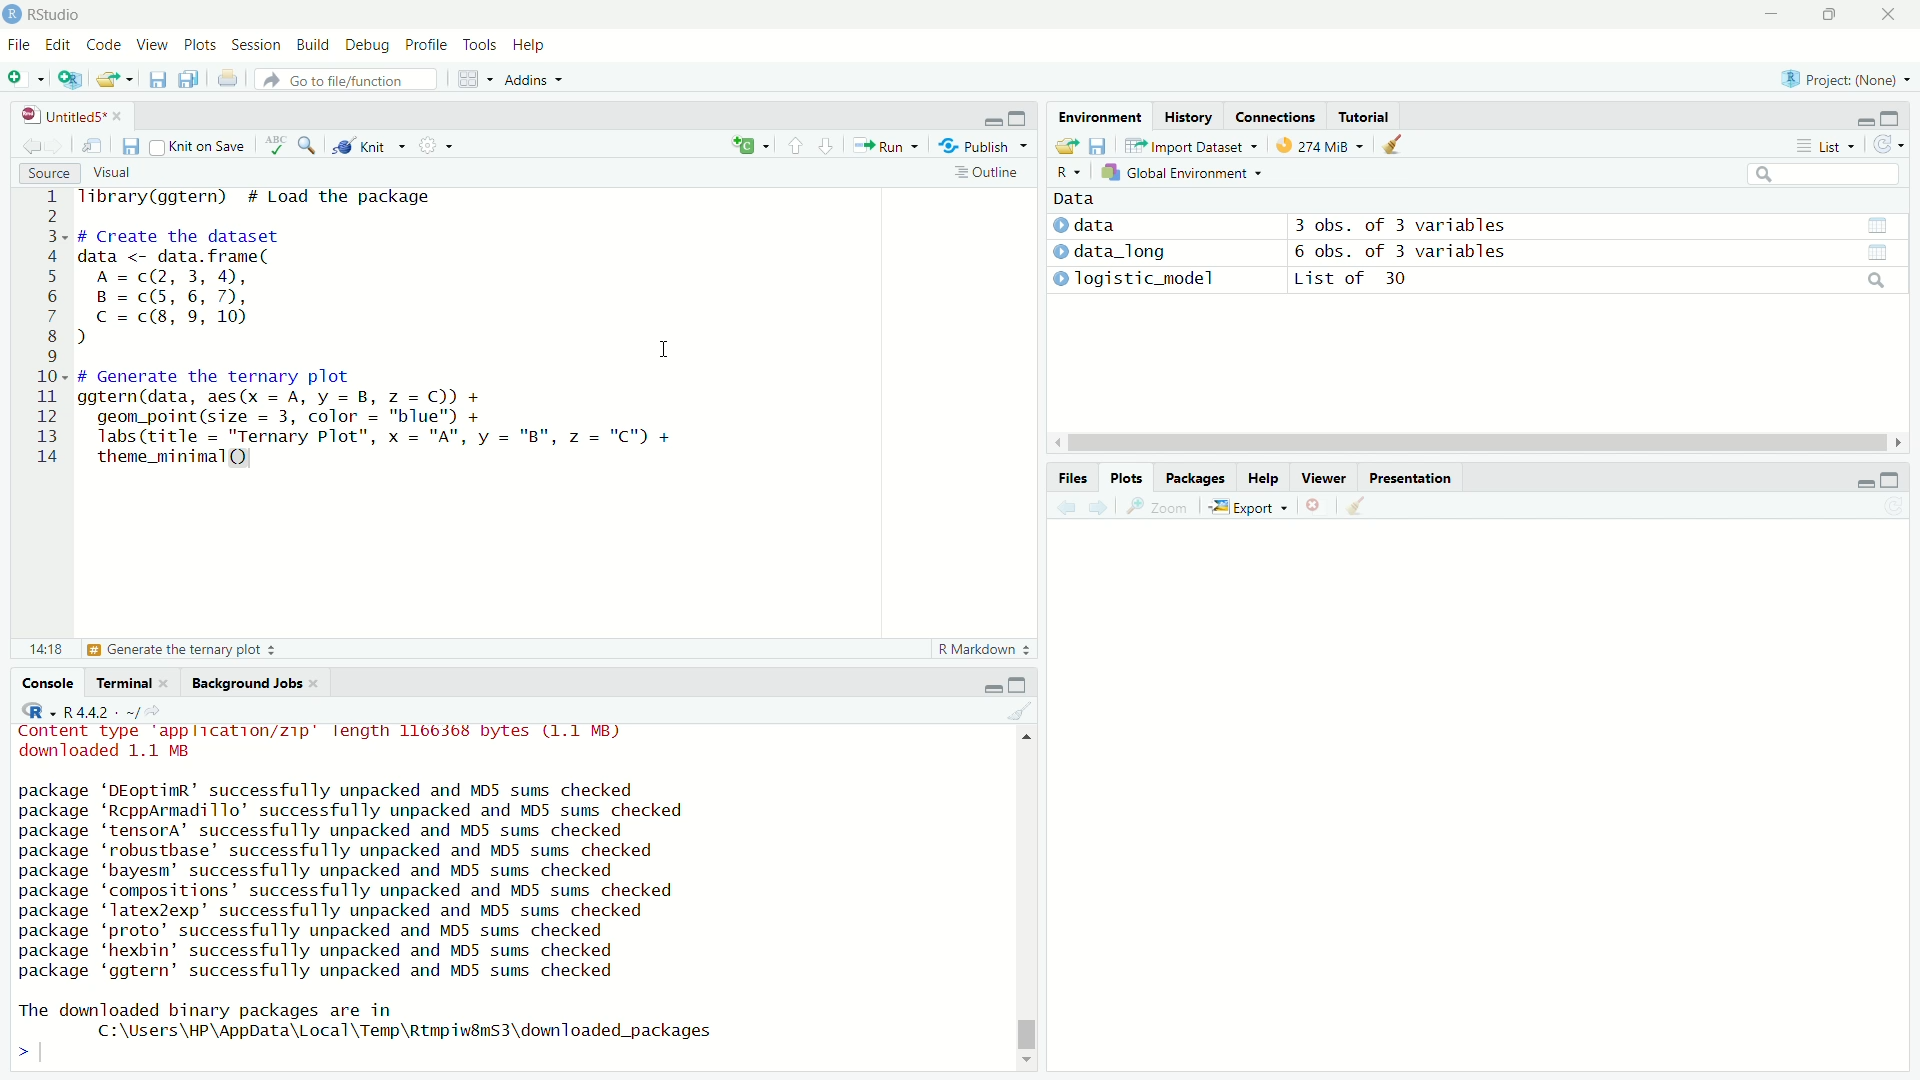 The width and height of the screenshot is (1920, 1080). Describe the element at coordinates (59, 43) in the screenshot. I see `Edit` at that location.